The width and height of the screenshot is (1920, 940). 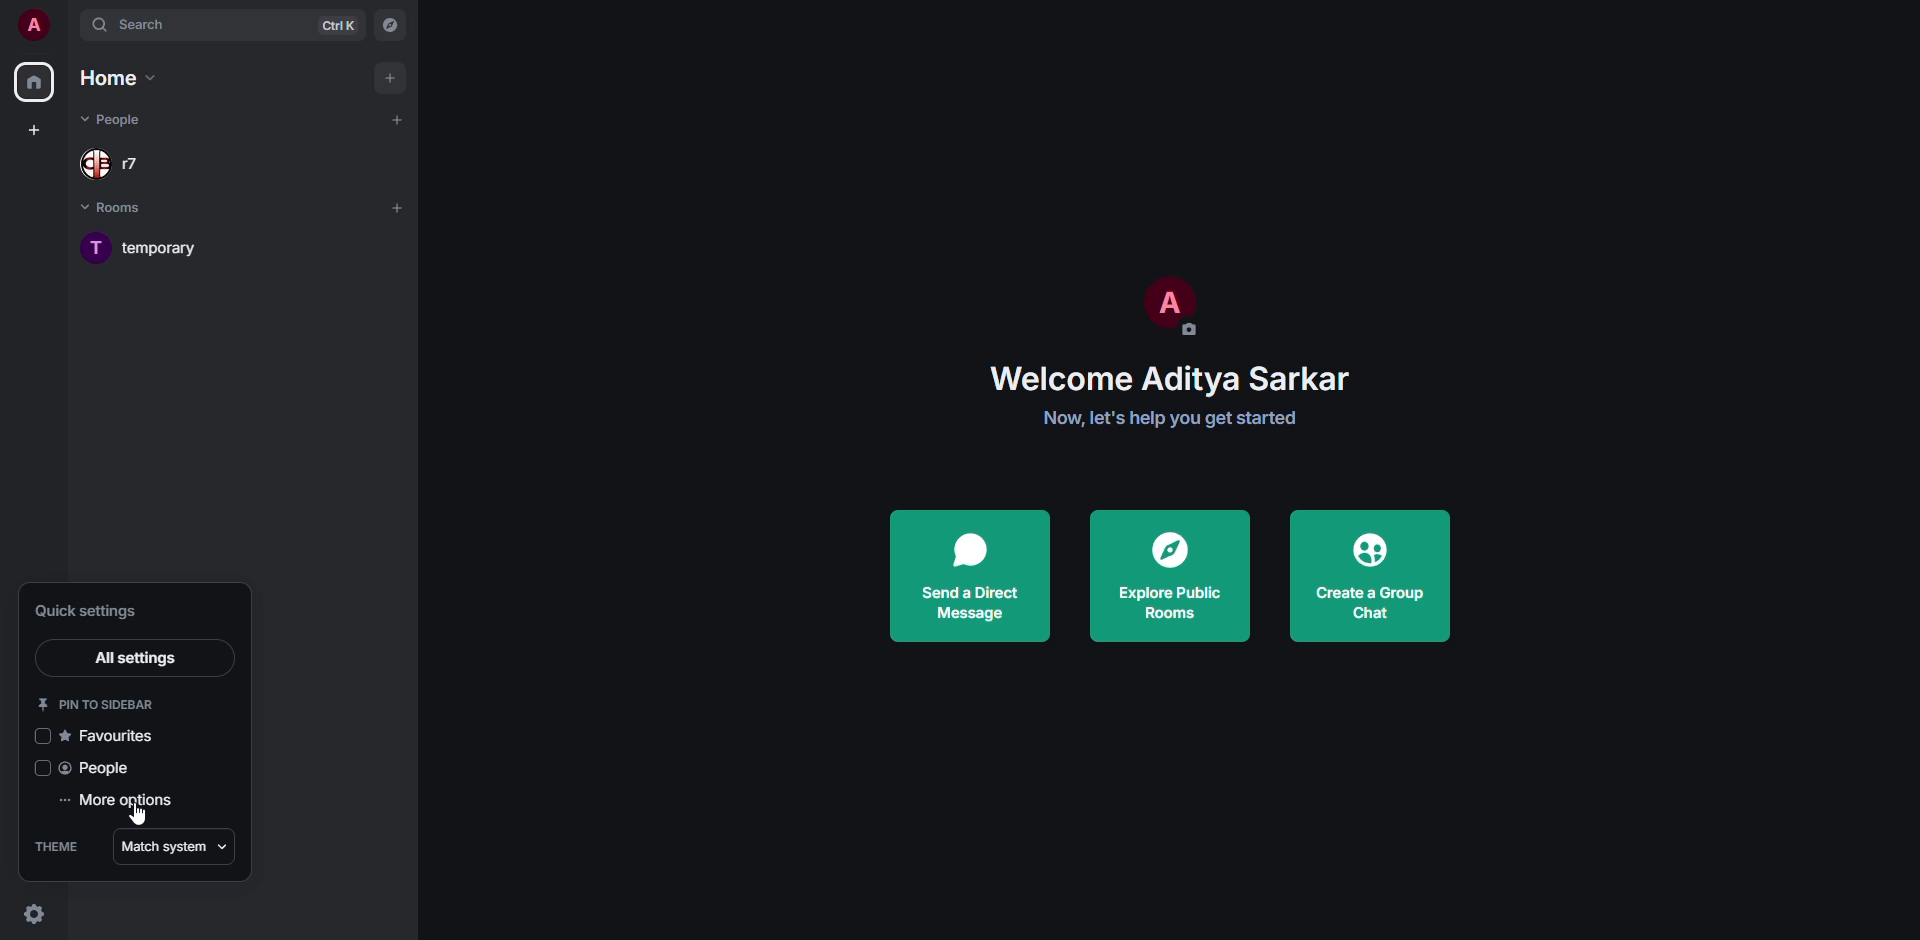 I want to click on ctrl K, so click(x=338, y=26).